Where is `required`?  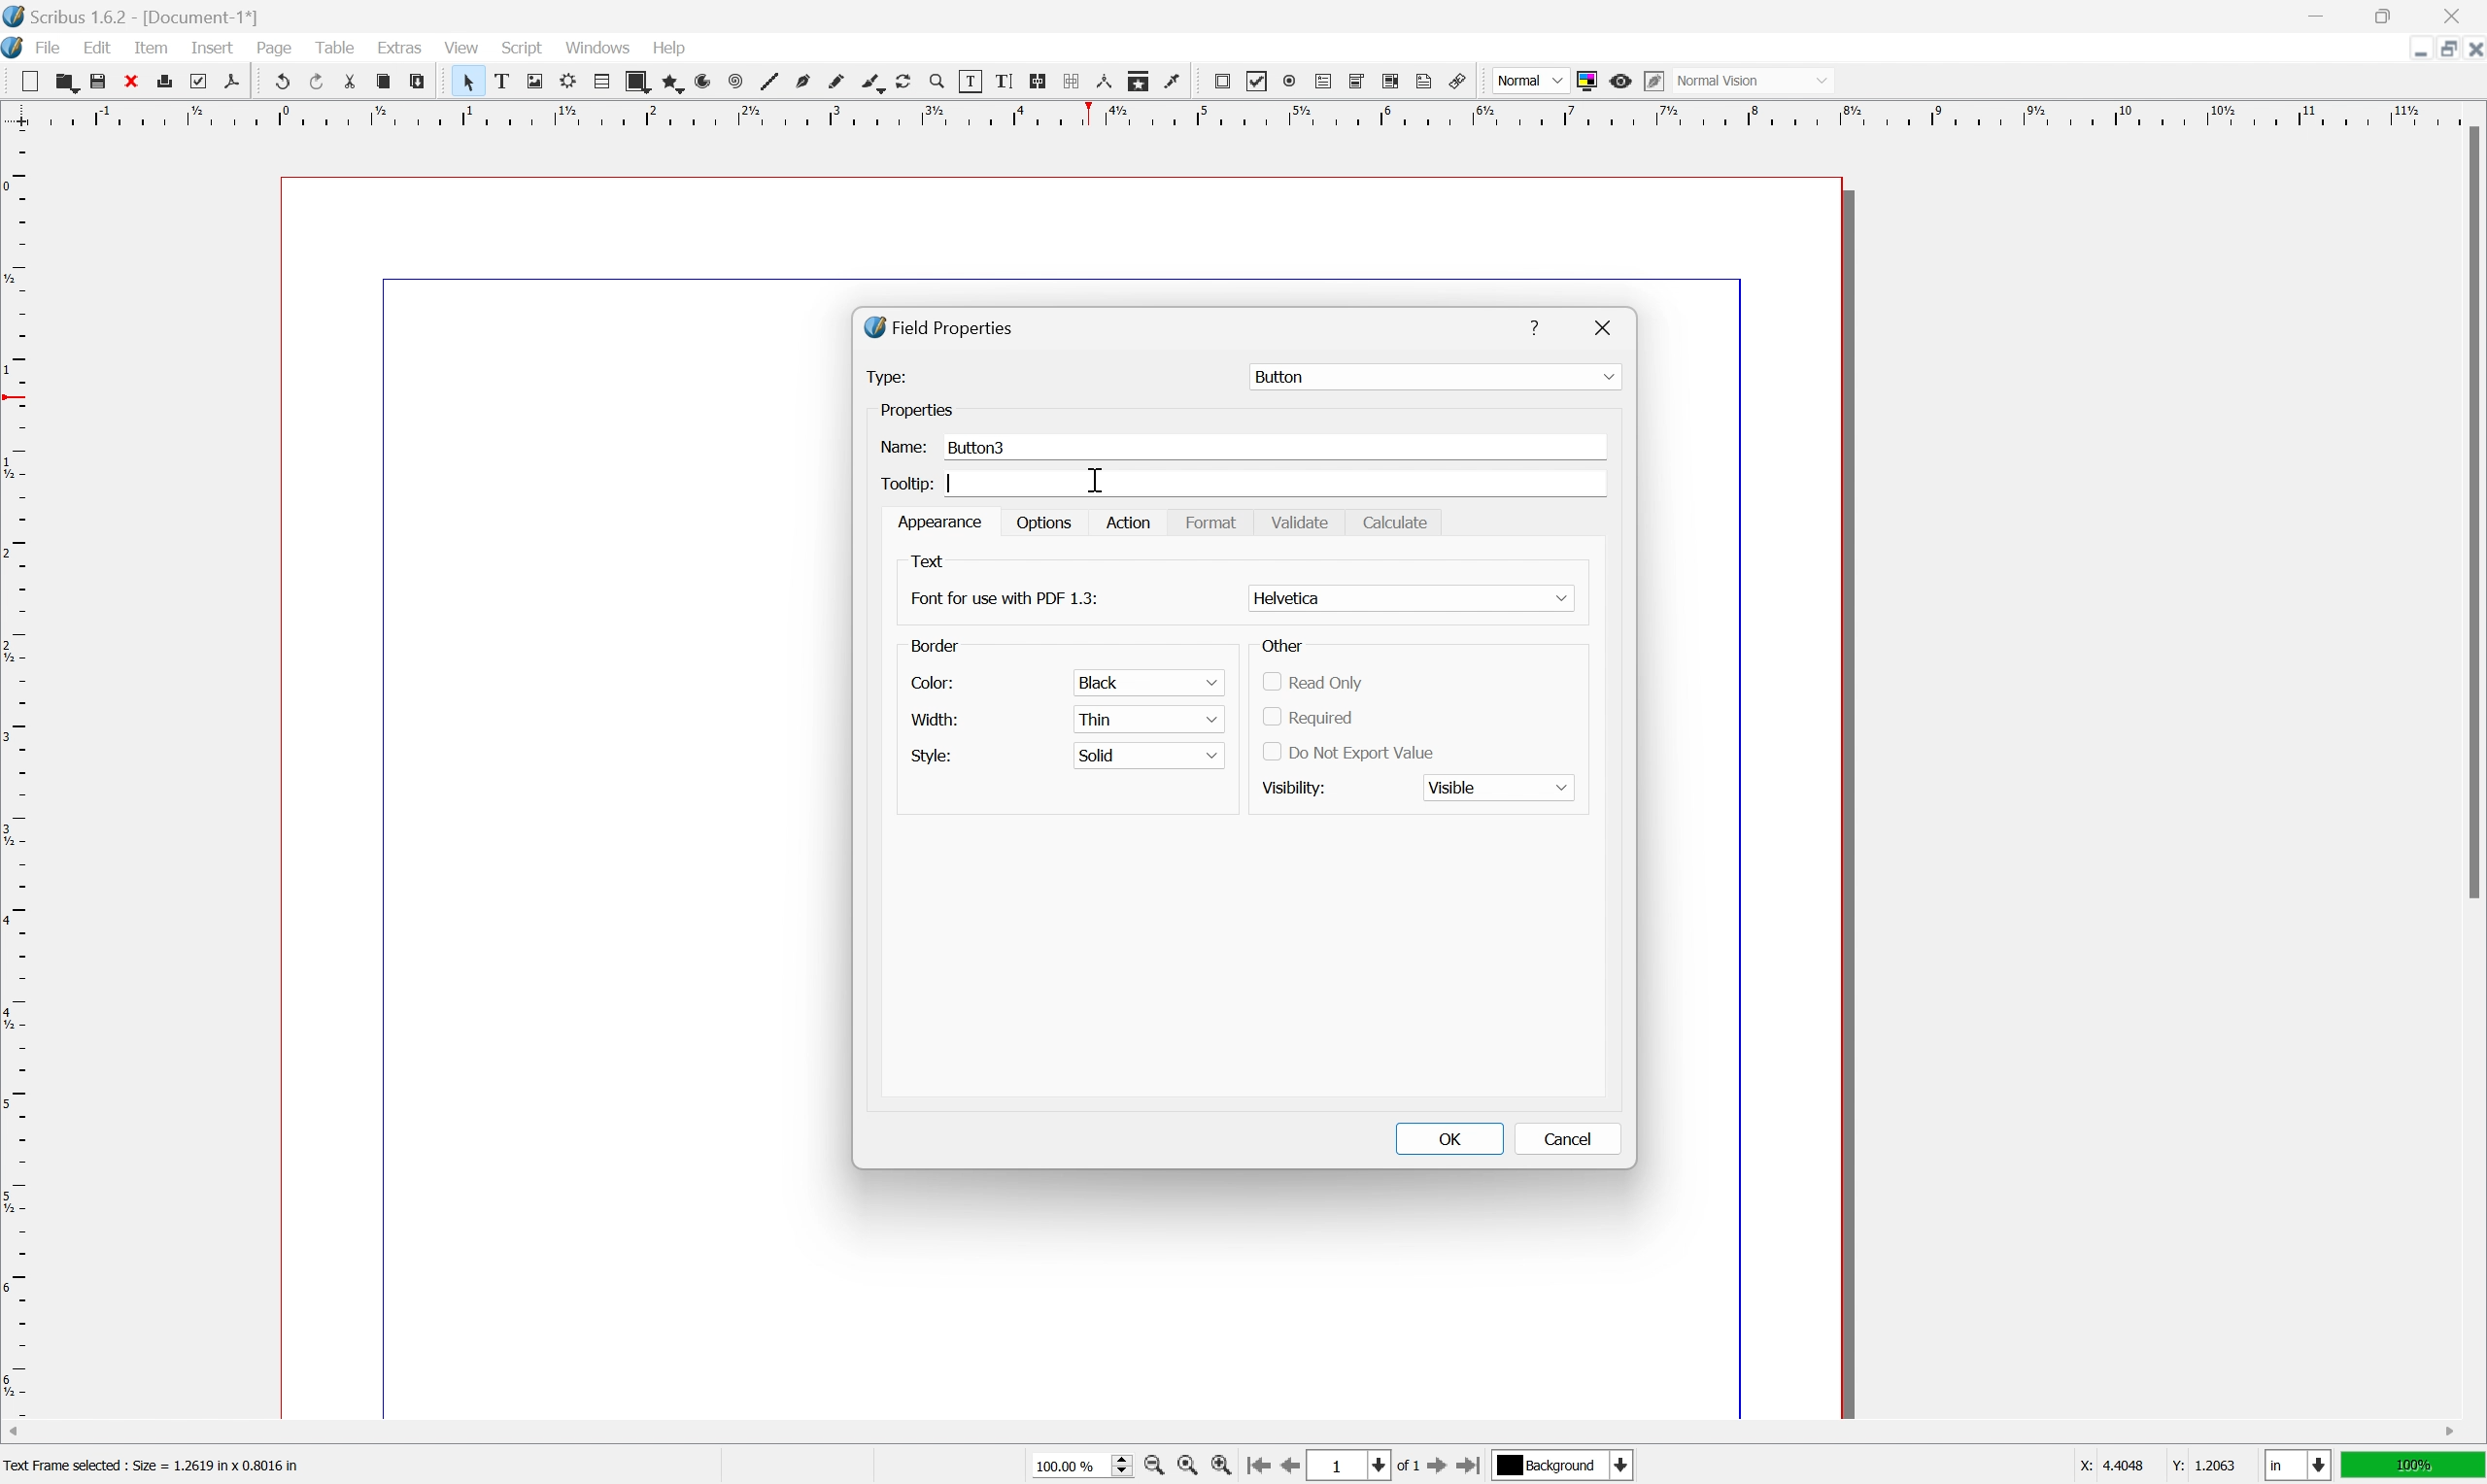 required is located at coordinates (1307, 716).